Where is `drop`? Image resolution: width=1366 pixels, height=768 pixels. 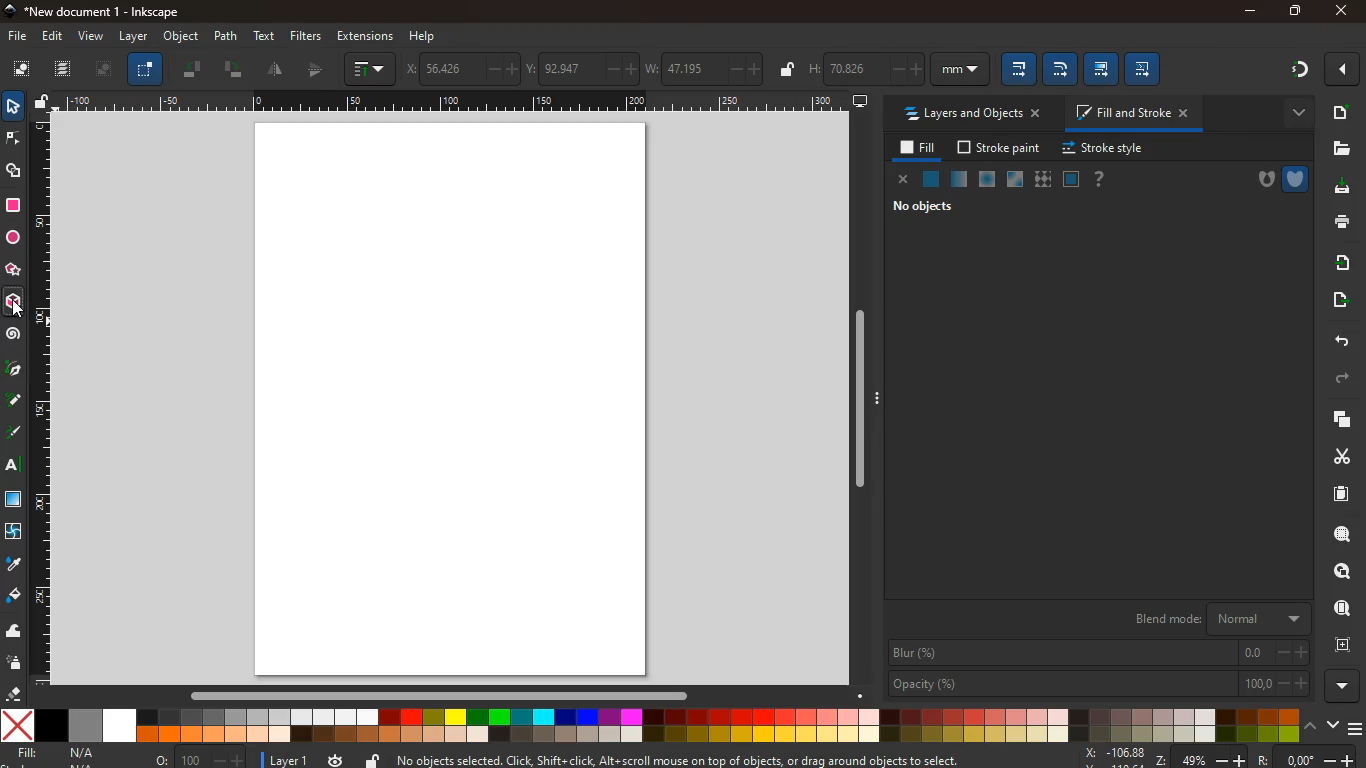
drop is located at coordinates (12, 564).